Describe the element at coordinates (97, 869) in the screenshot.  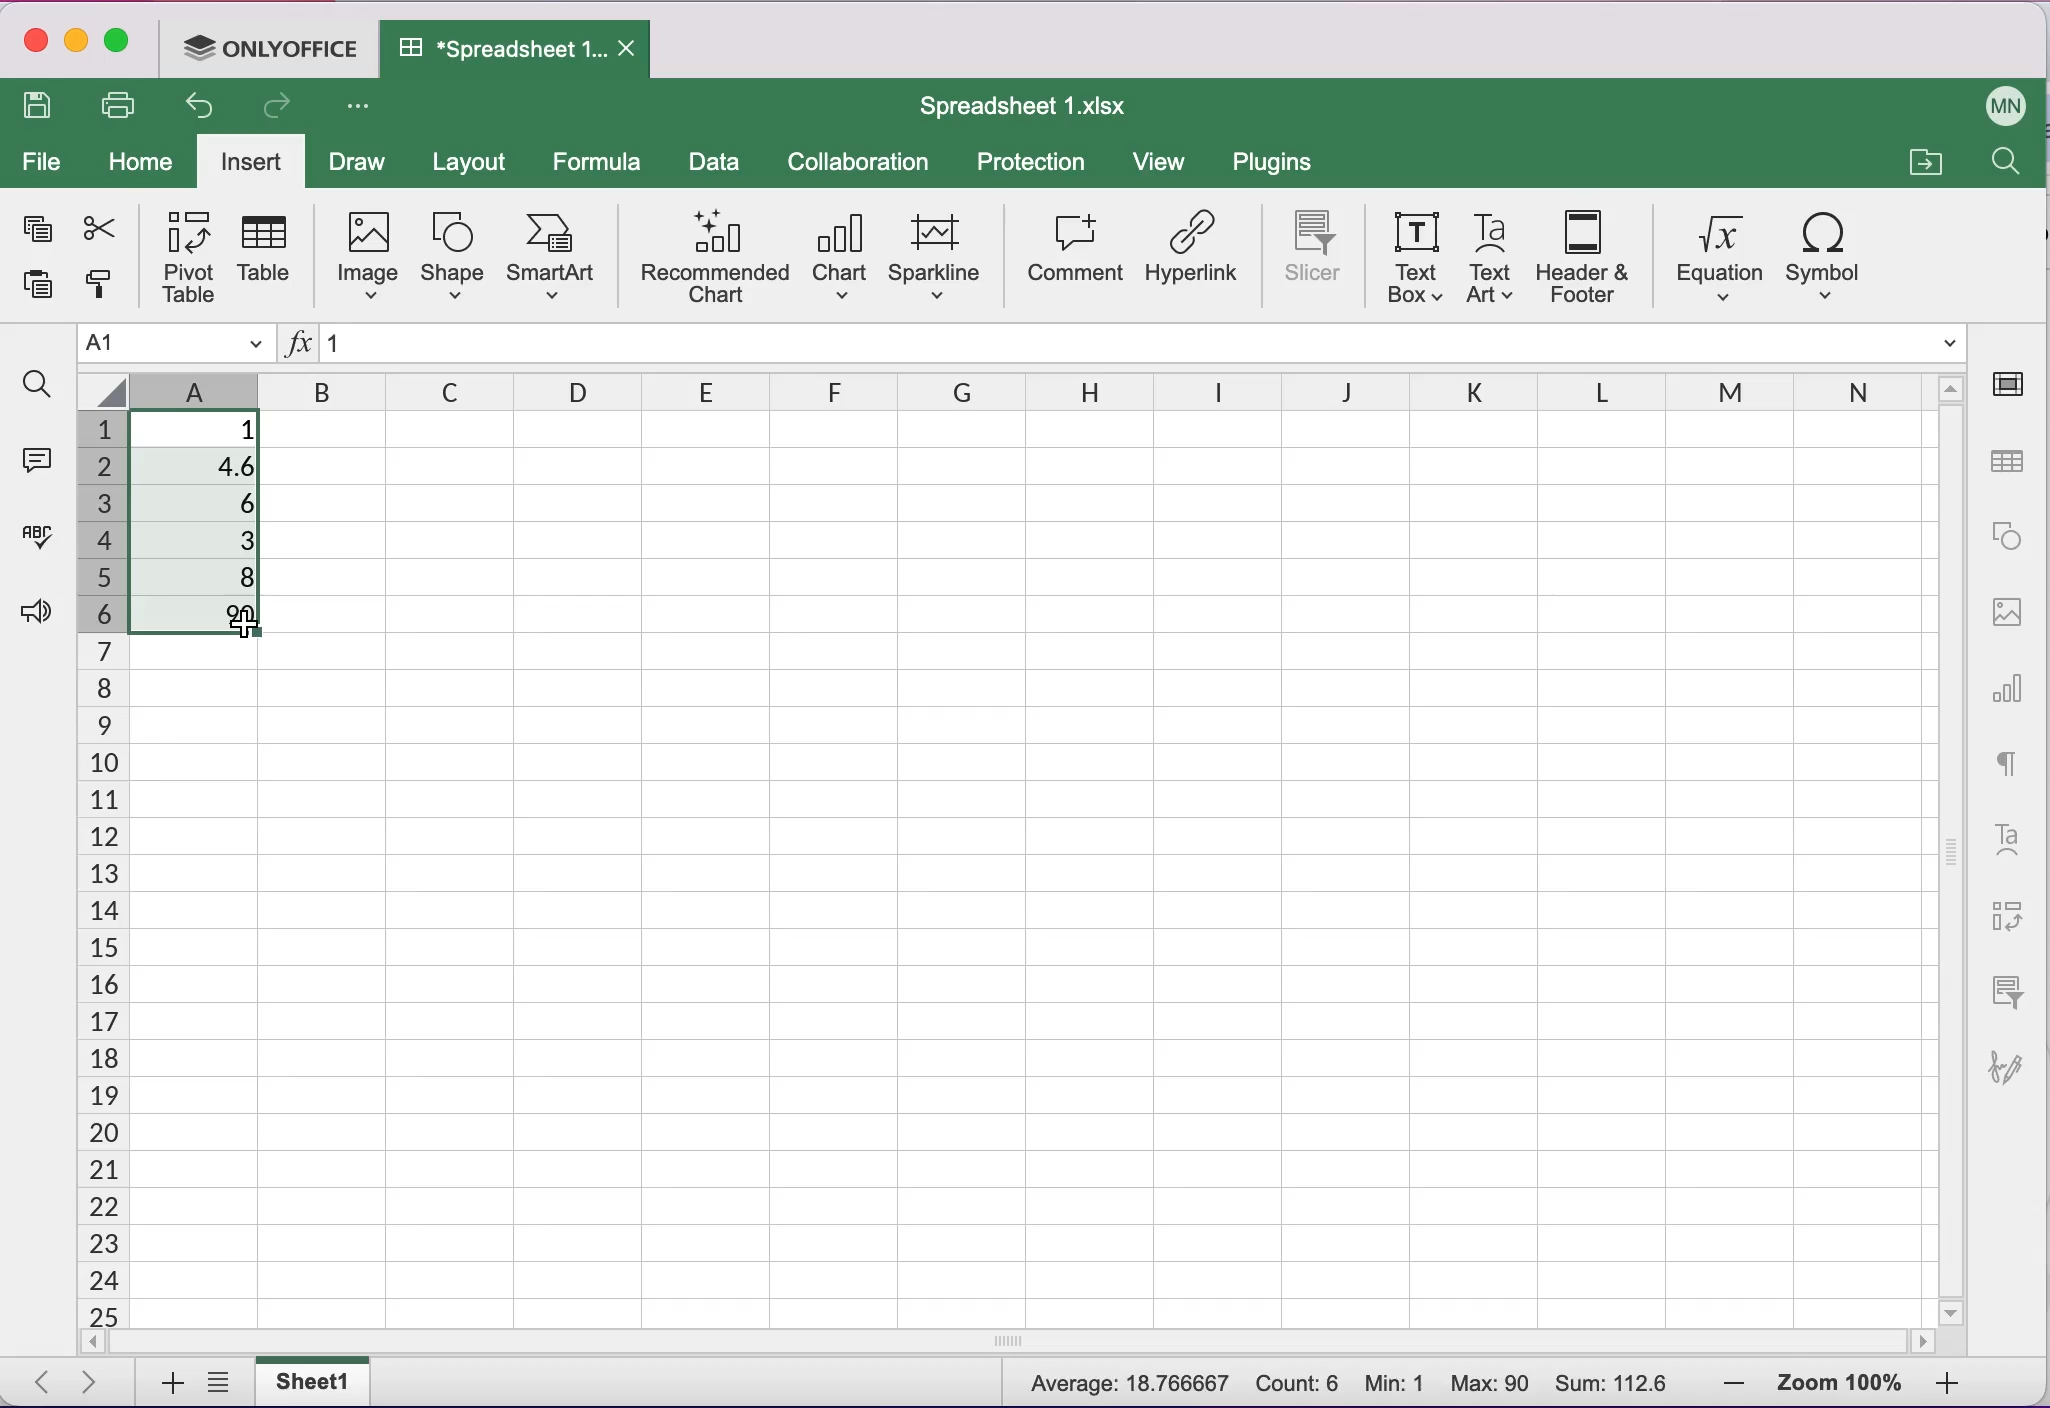
I see `cells numbers` at that location.